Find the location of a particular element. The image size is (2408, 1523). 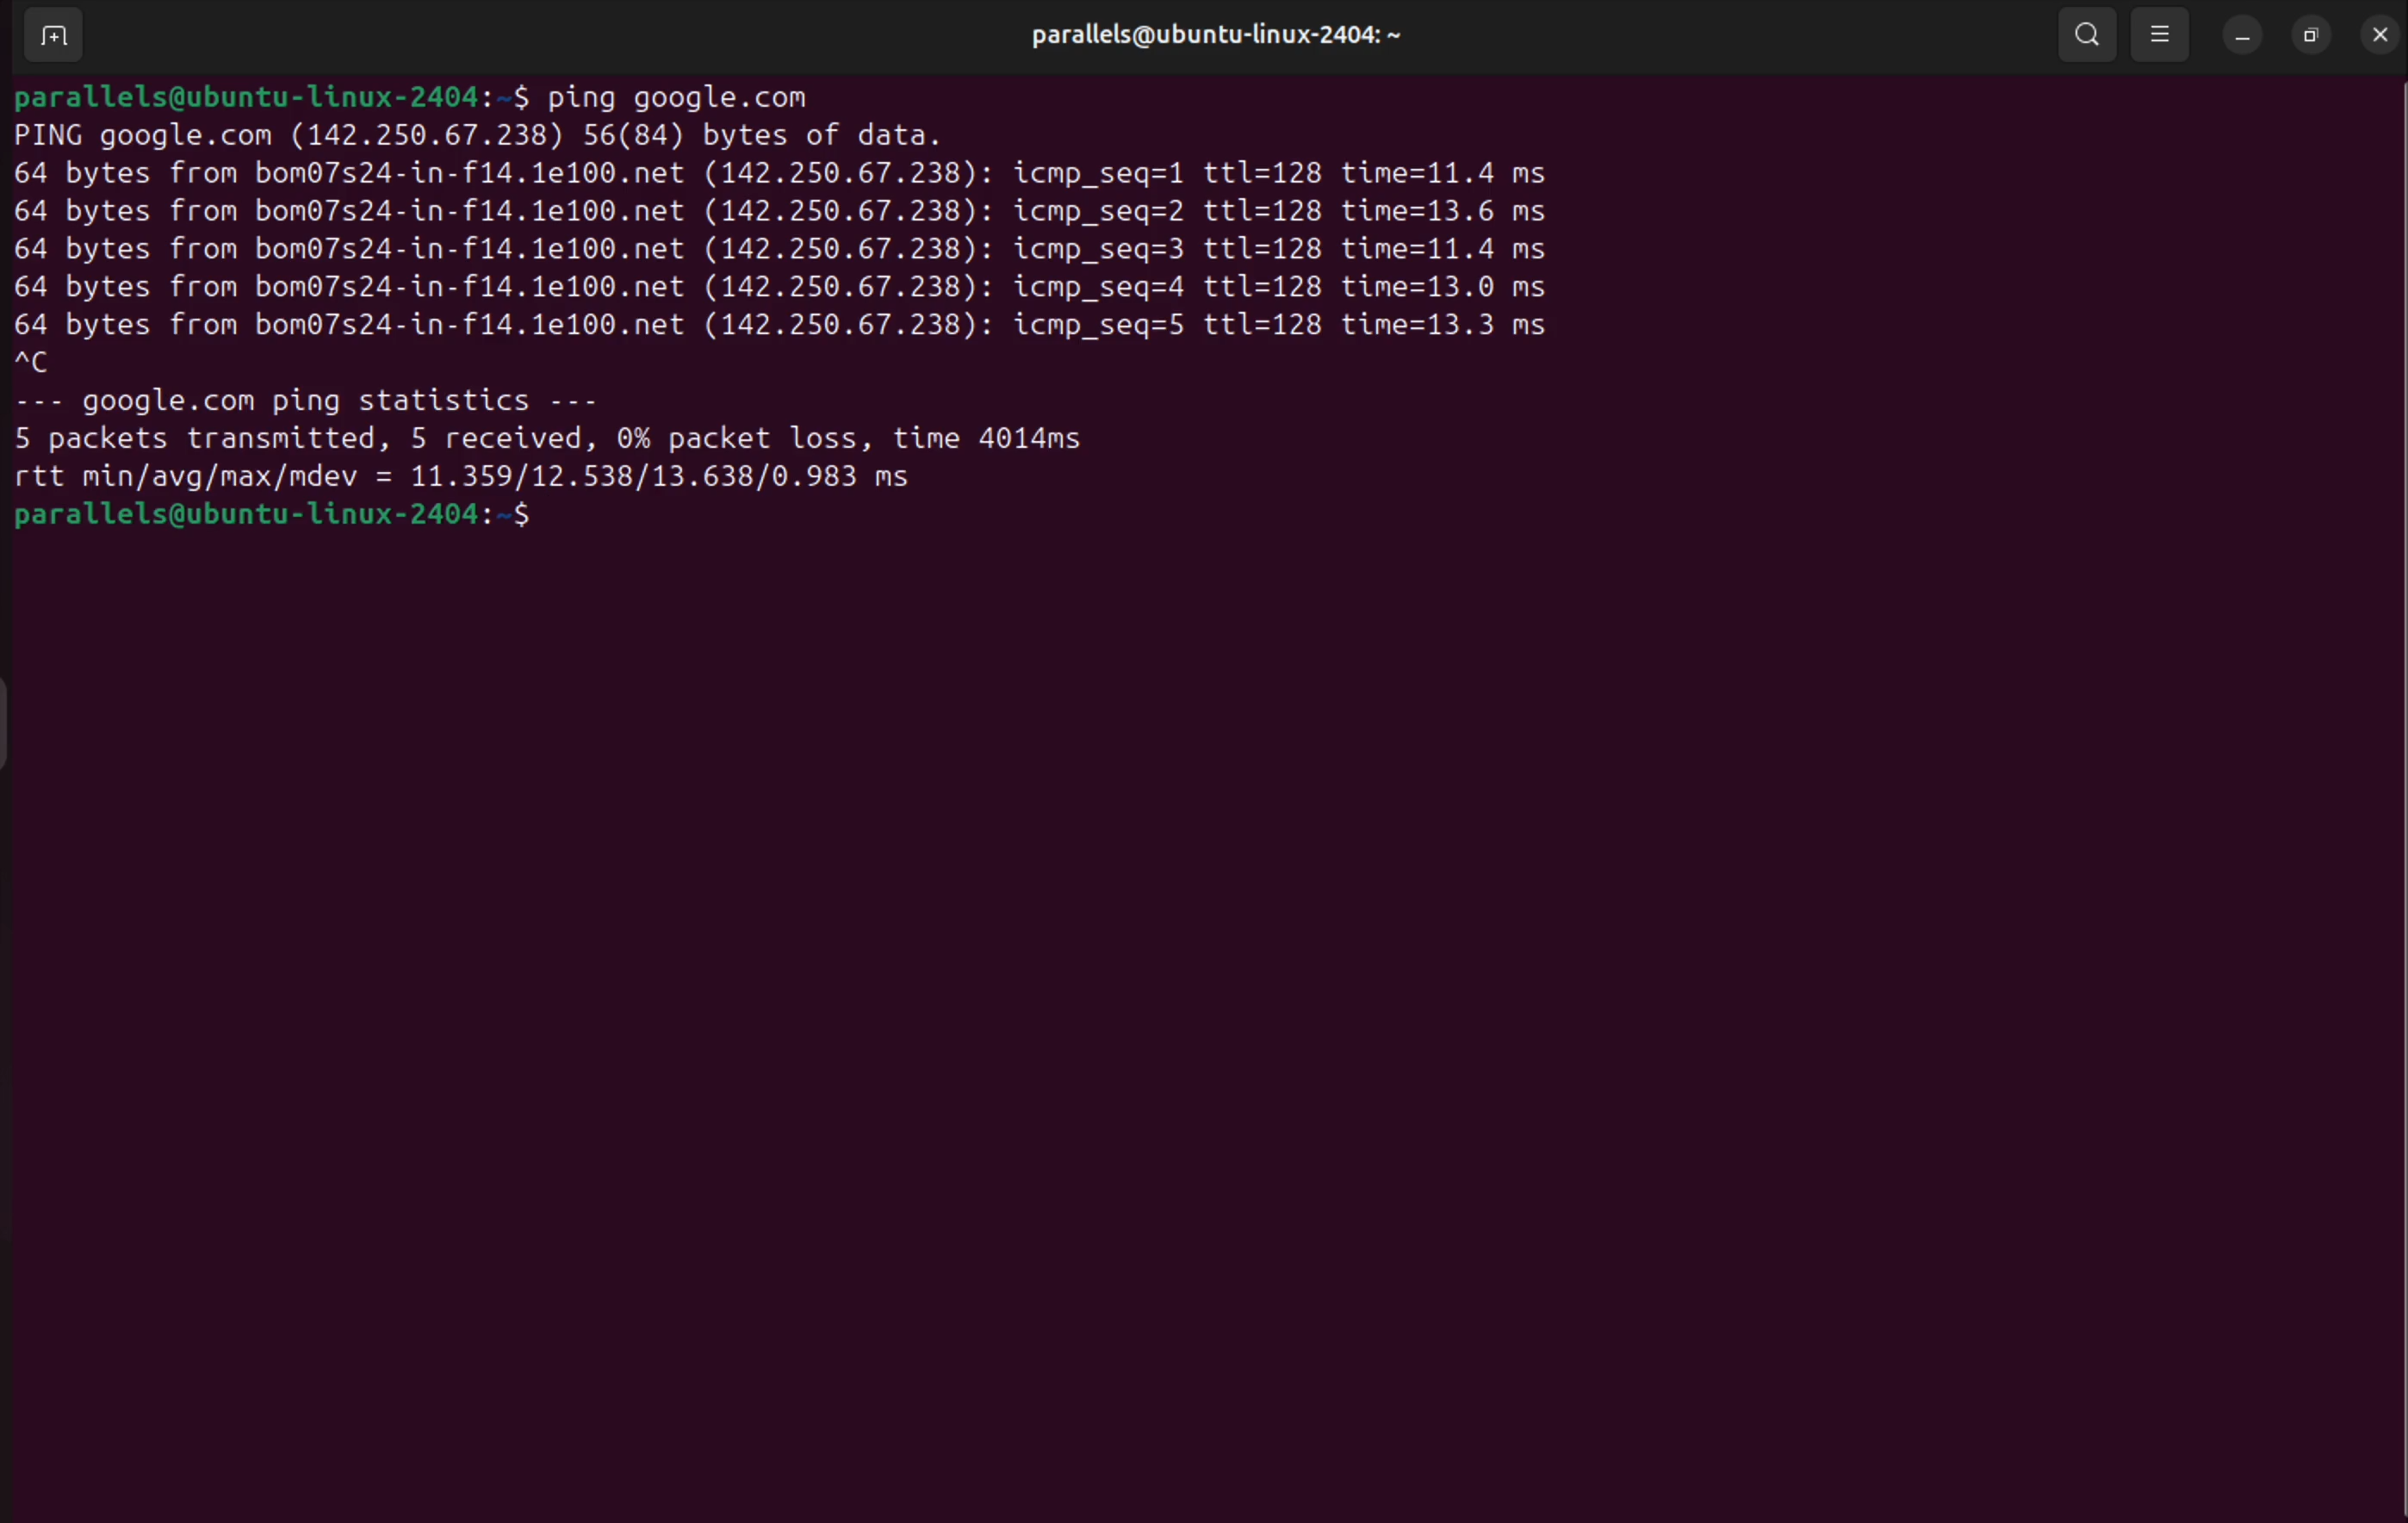

ttl 128 is located at coordinates (1268, 329).